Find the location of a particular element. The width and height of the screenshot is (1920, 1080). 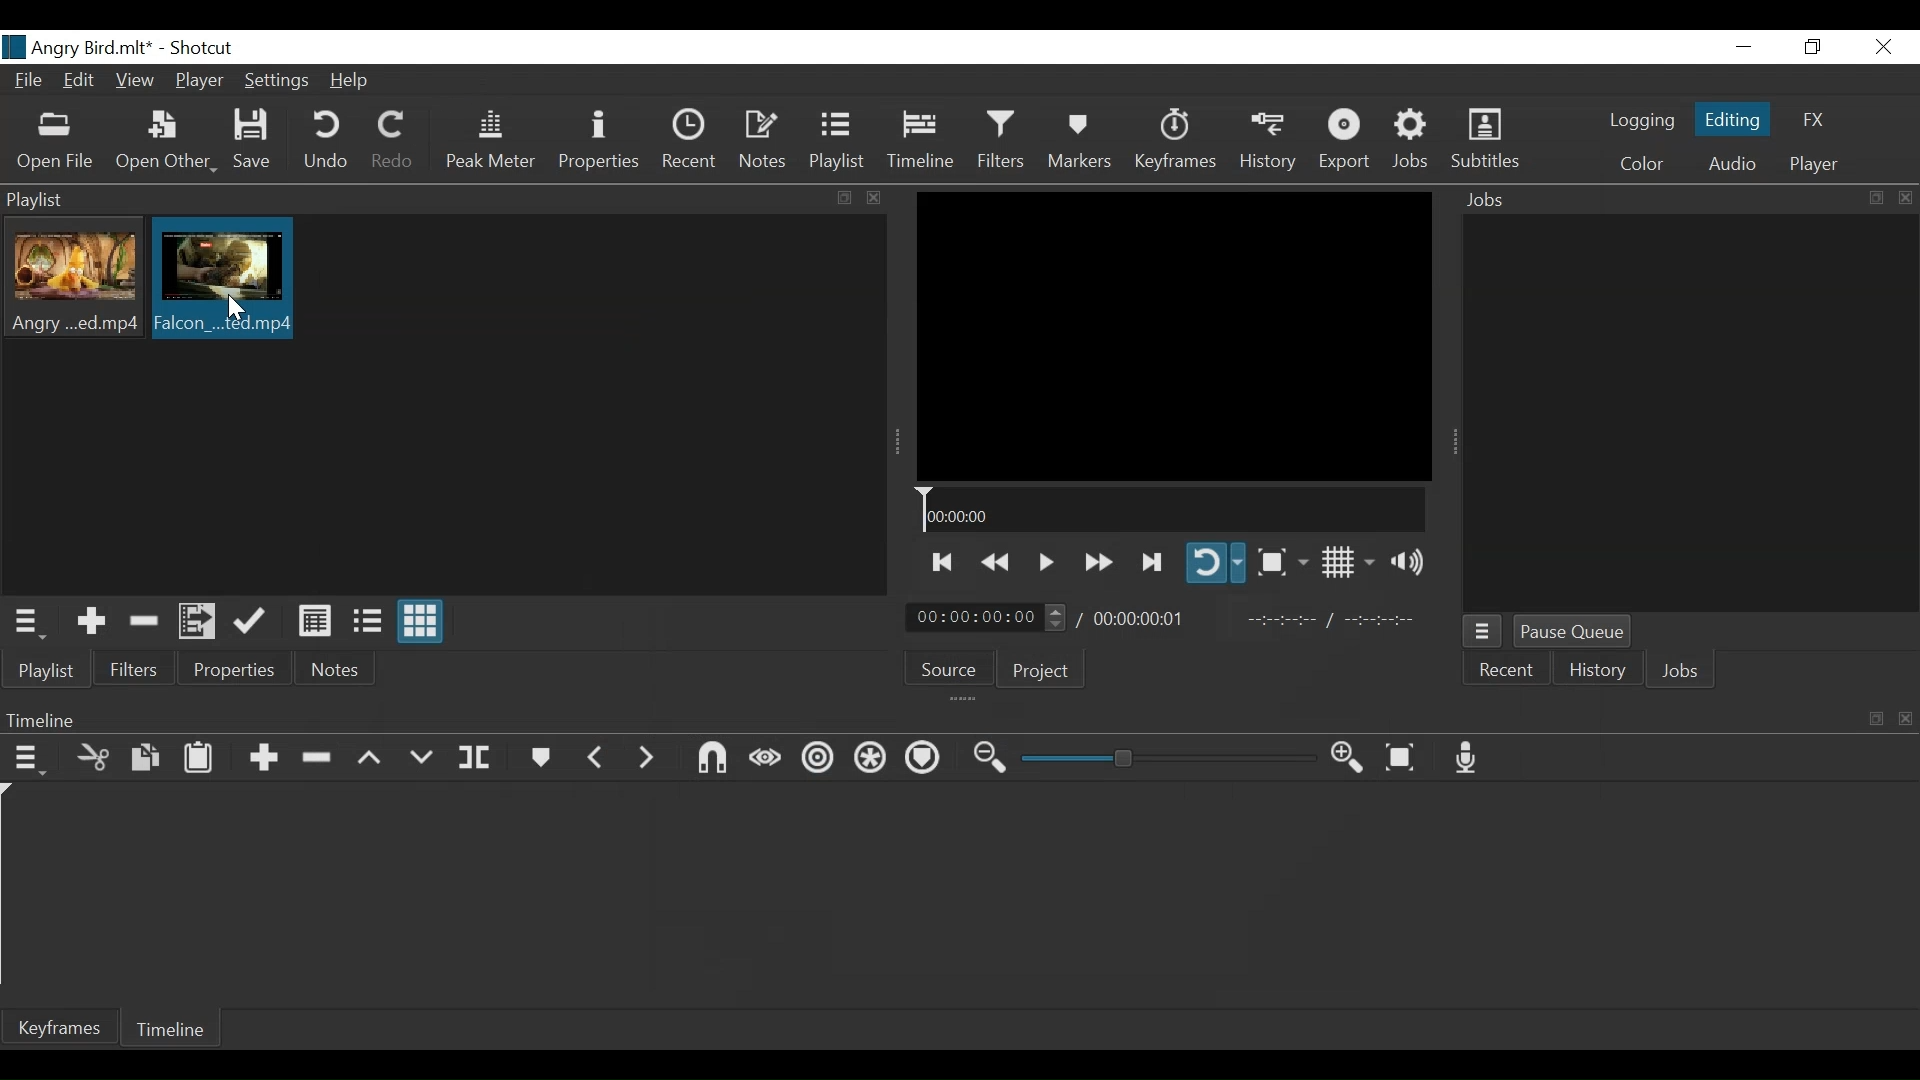

Copy is located at coordinates (148, 761).